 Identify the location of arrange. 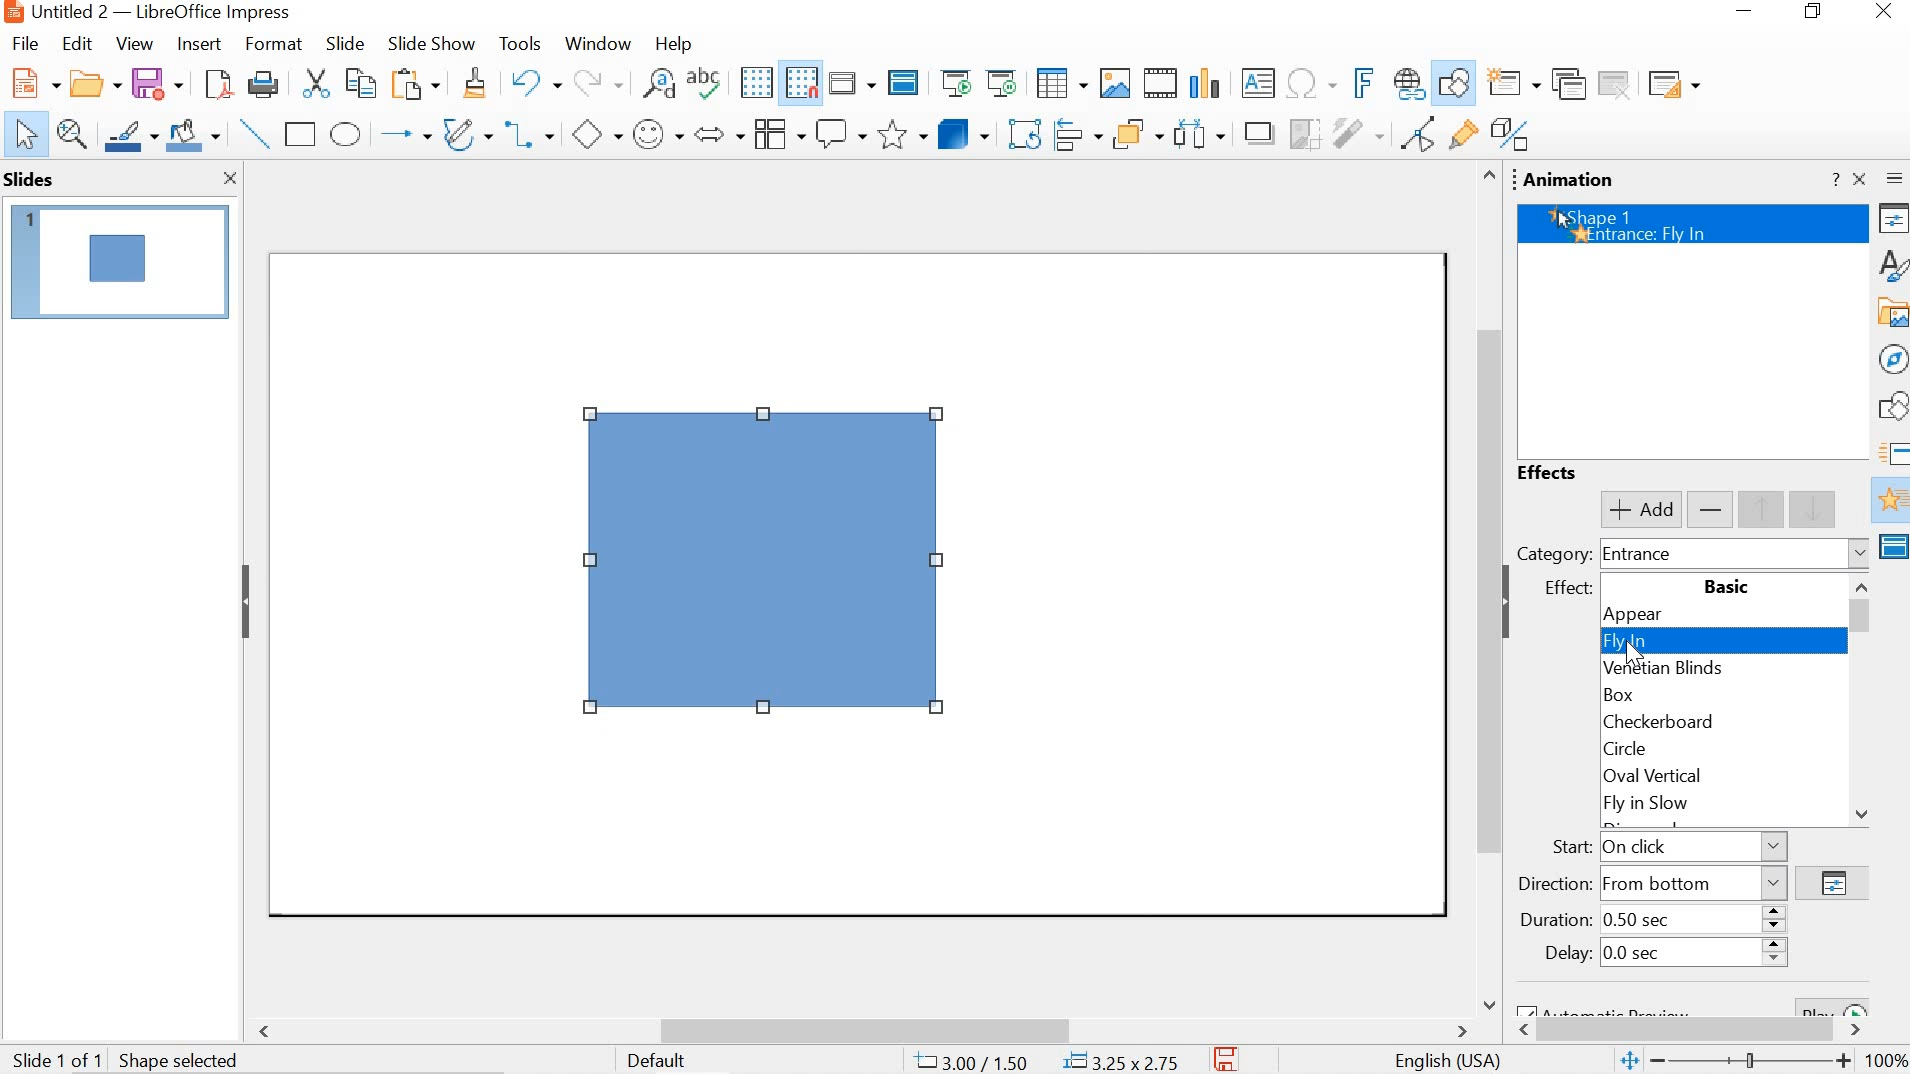
(1141, 131).